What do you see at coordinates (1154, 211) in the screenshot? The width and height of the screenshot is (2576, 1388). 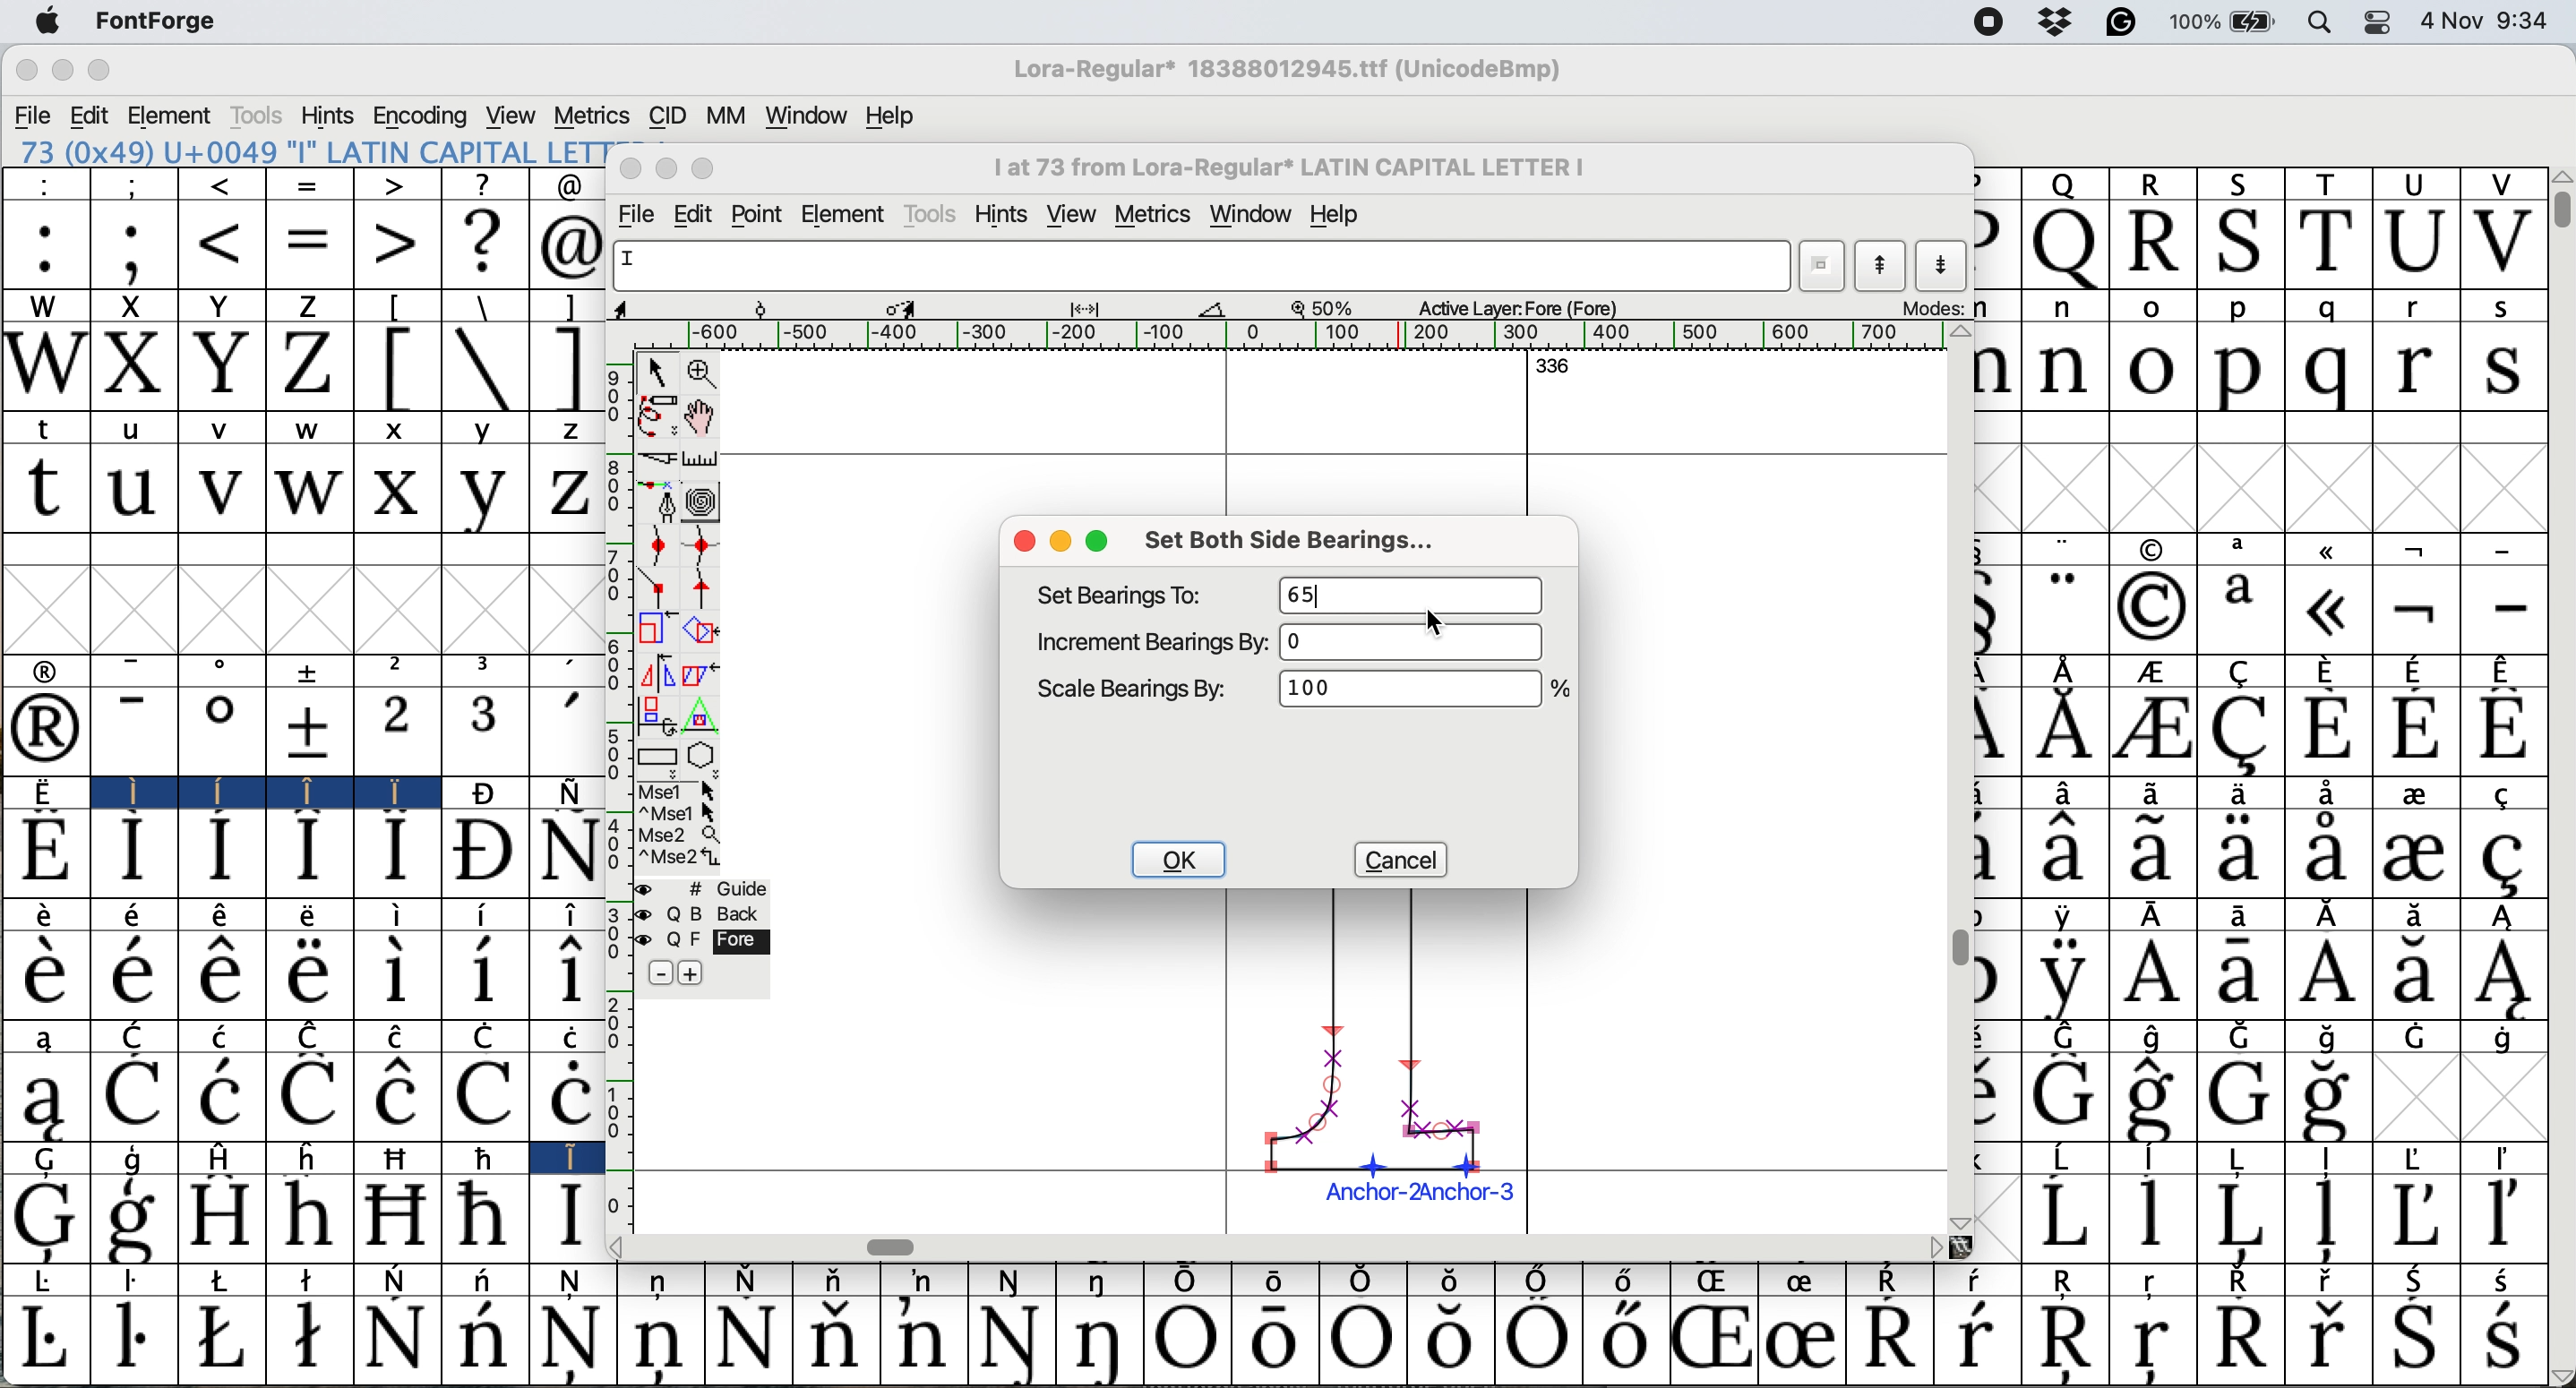 I see `metrics` at bounding box center [1154, 211].